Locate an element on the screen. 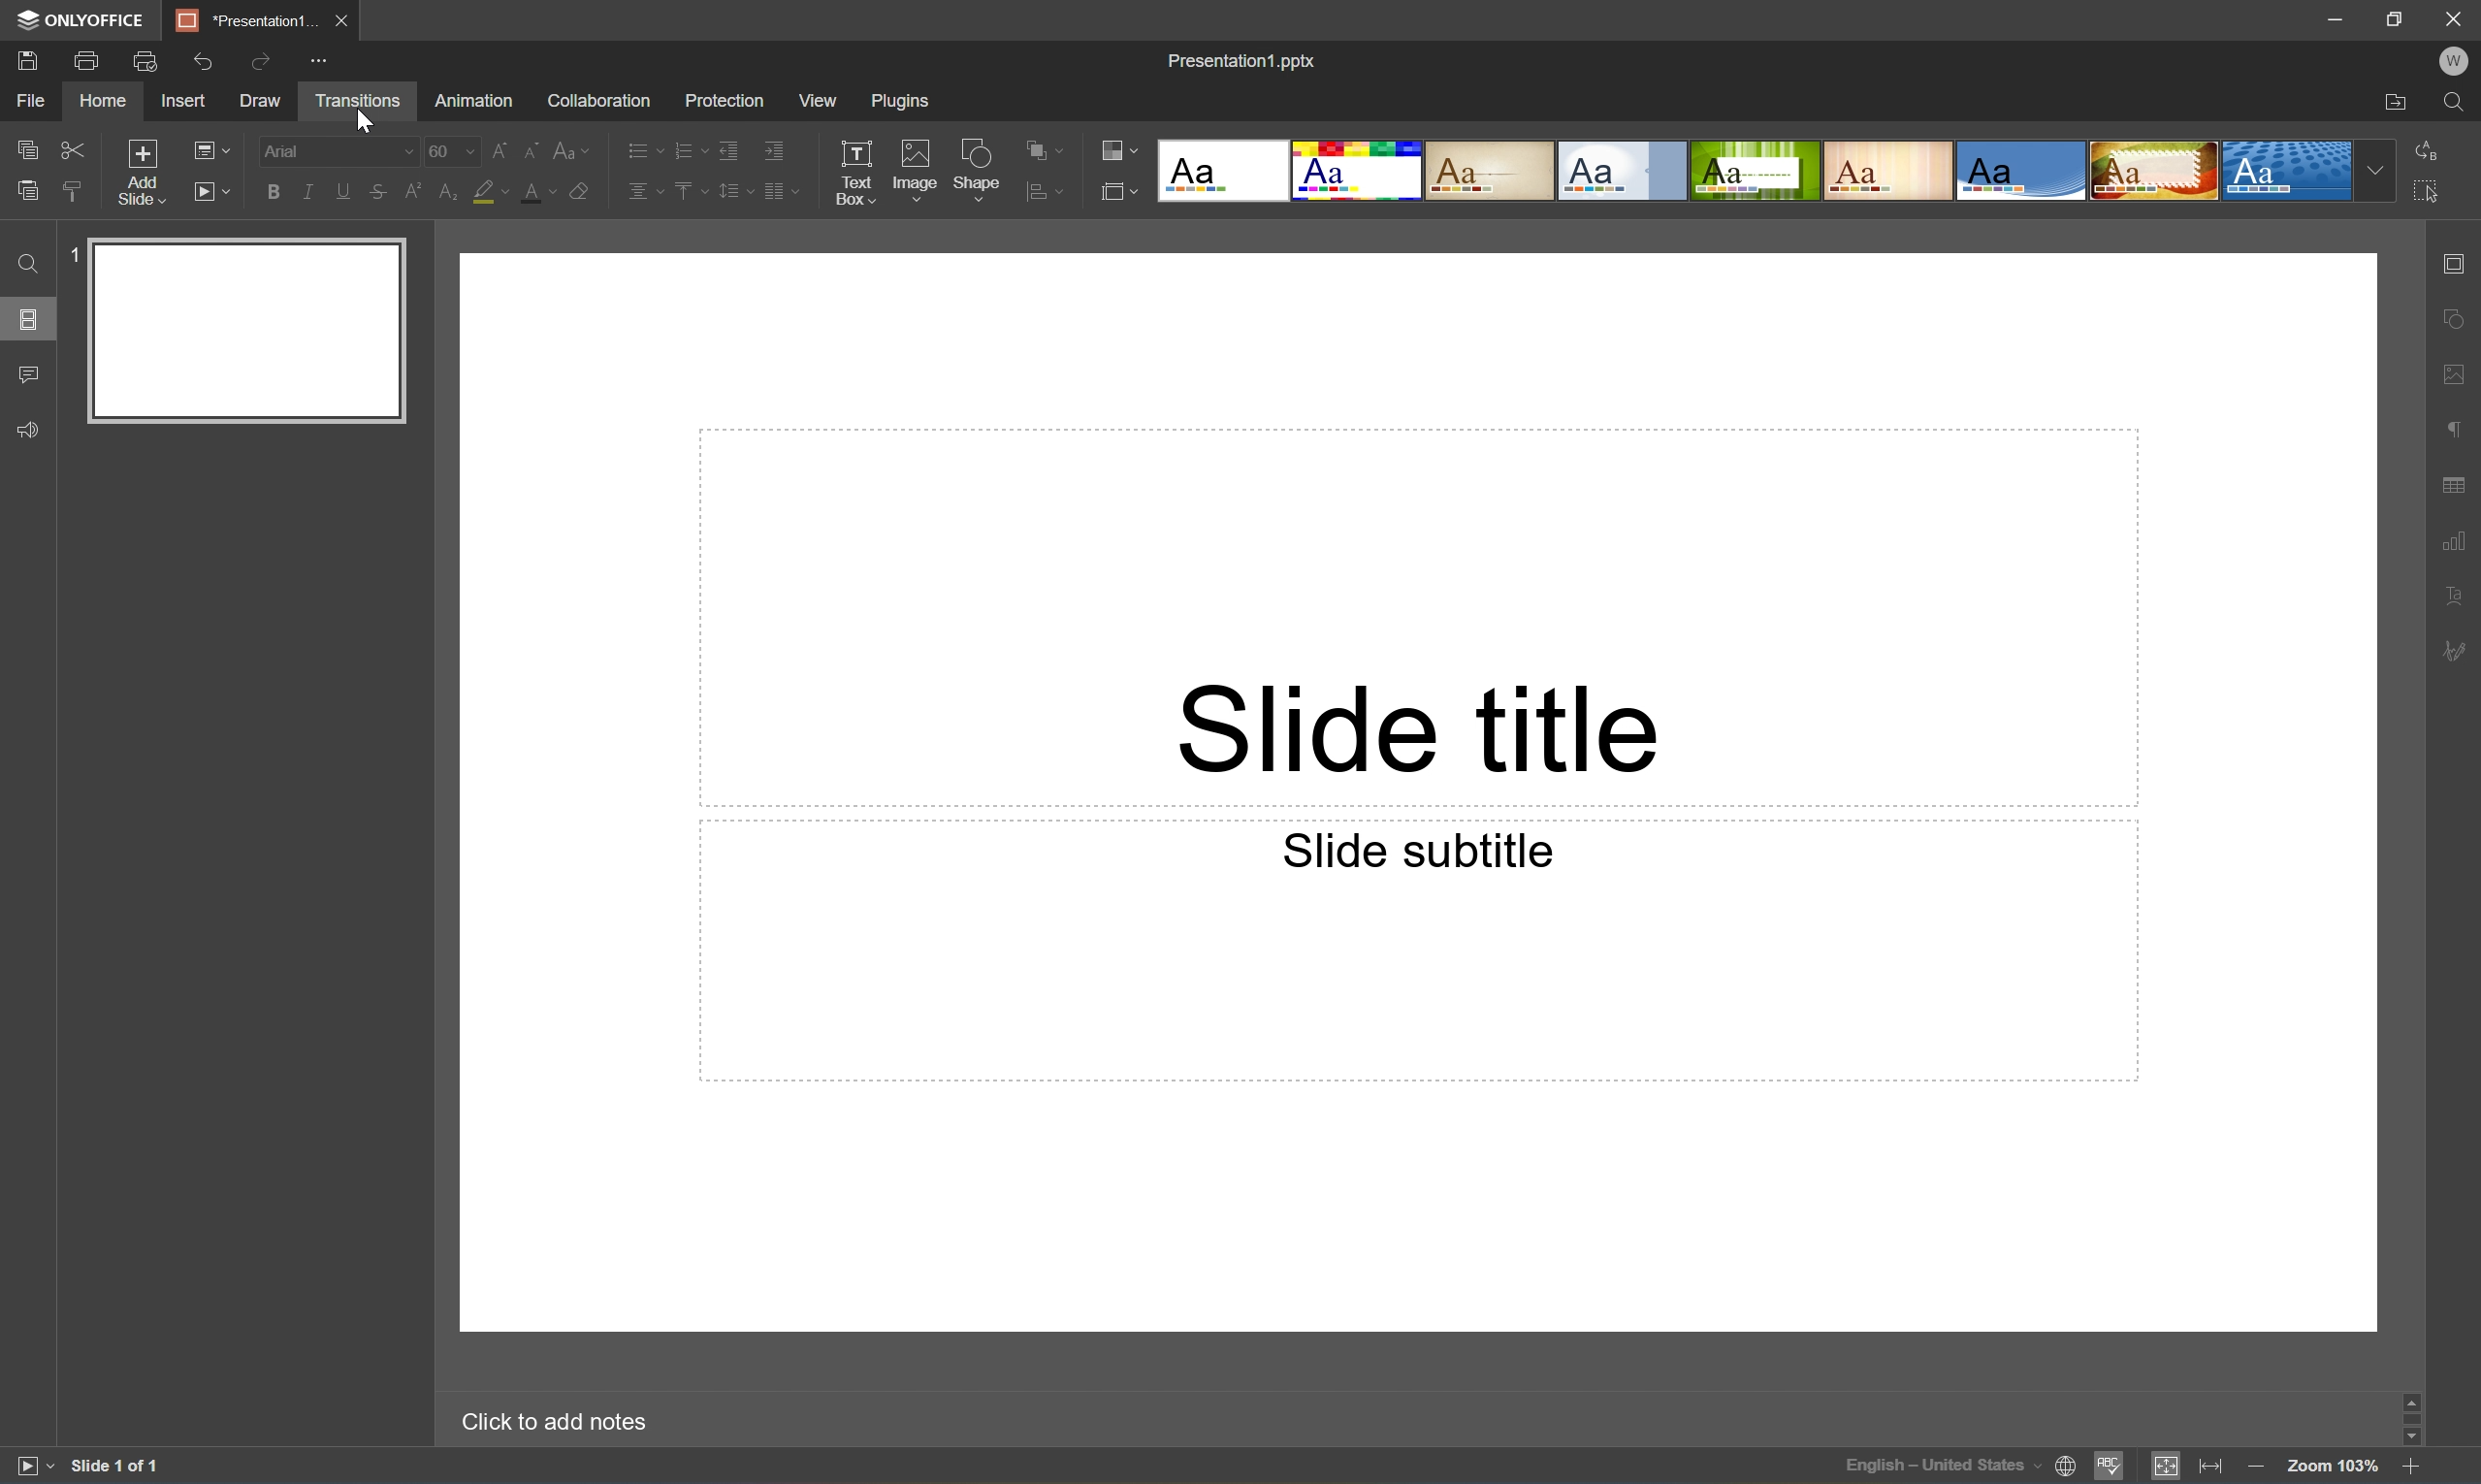 This screenshot has width=2481, height=1484. Scroll Bar is located at coordinates (2415, 1419).